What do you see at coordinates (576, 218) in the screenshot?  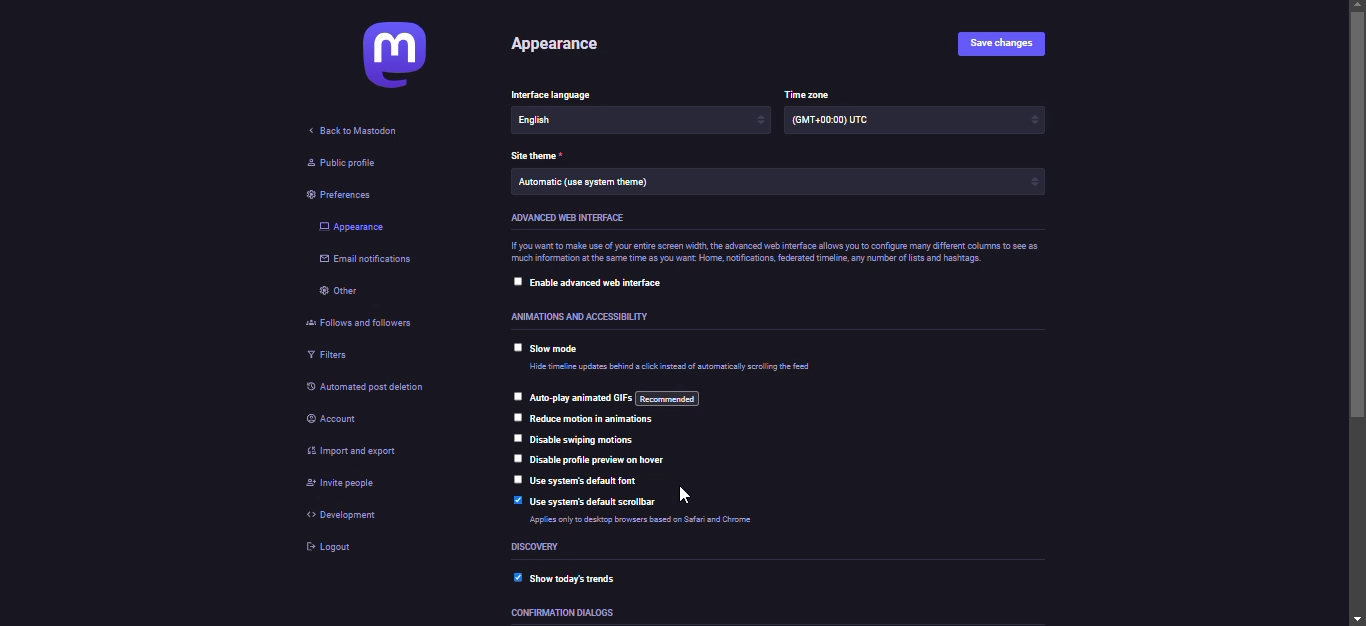 I see `advanced web interface` at bounding box center [576, 218].